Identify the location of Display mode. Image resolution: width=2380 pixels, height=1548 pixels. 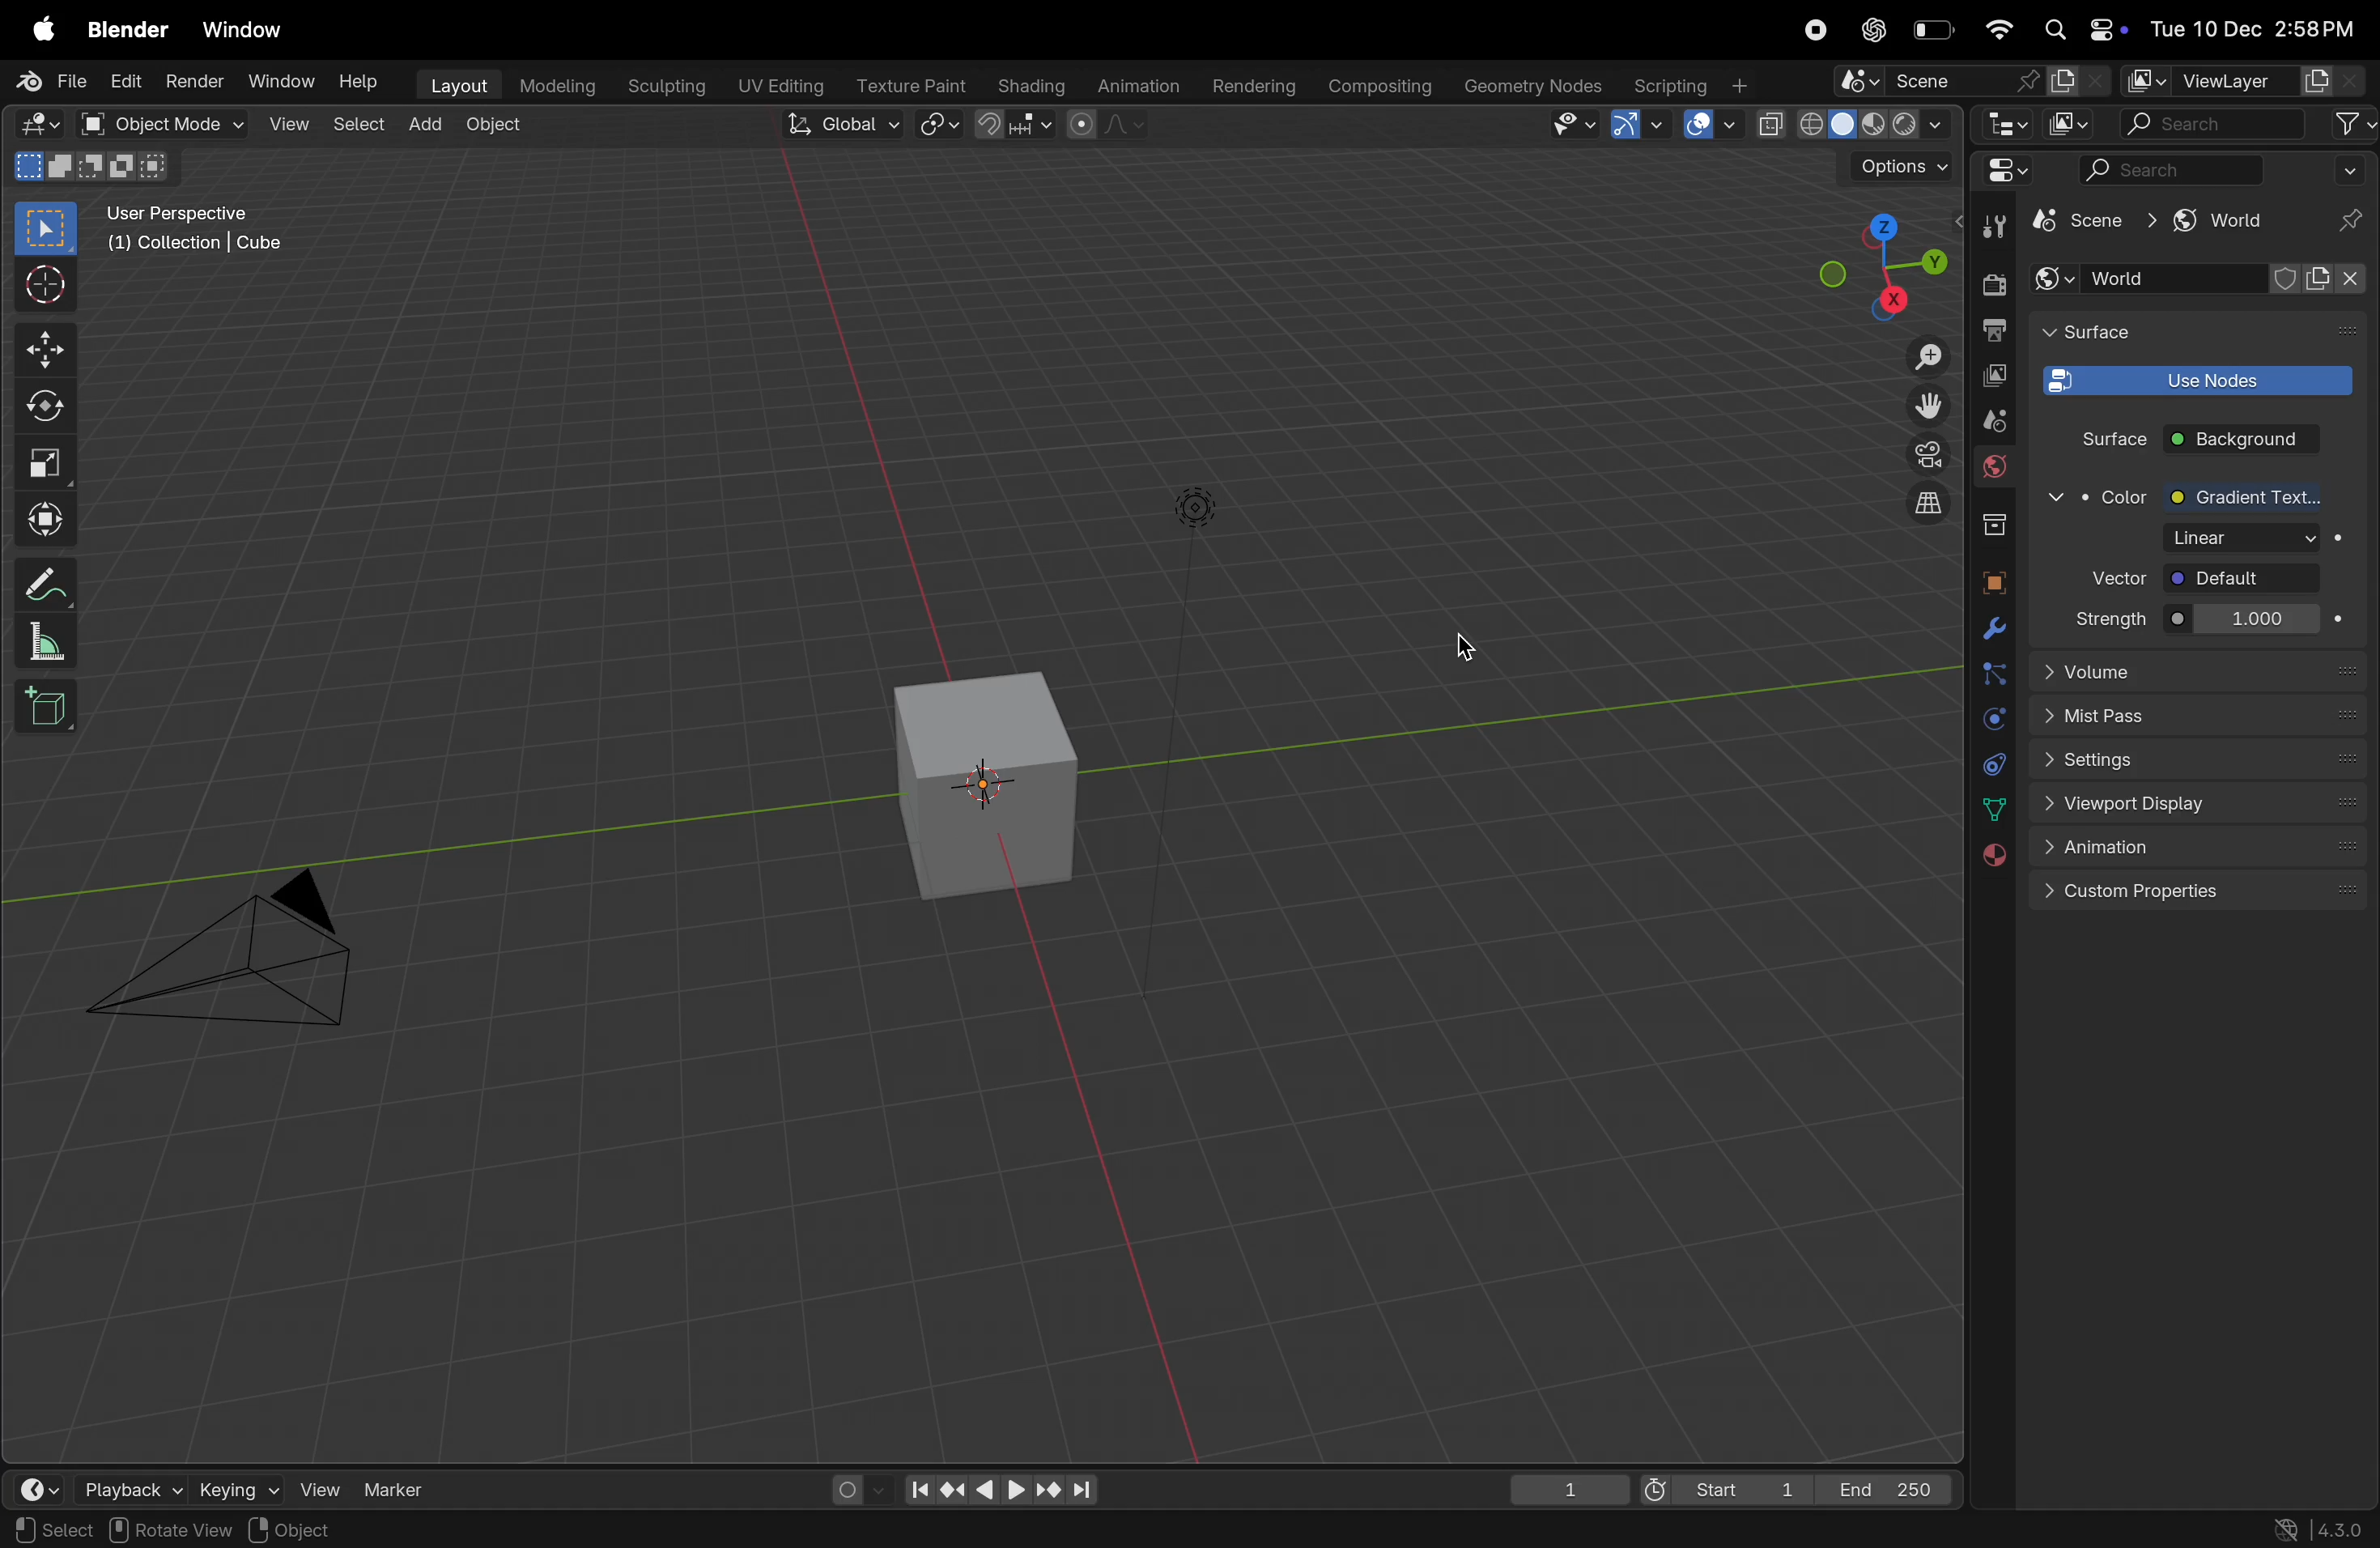
(2071, 123).